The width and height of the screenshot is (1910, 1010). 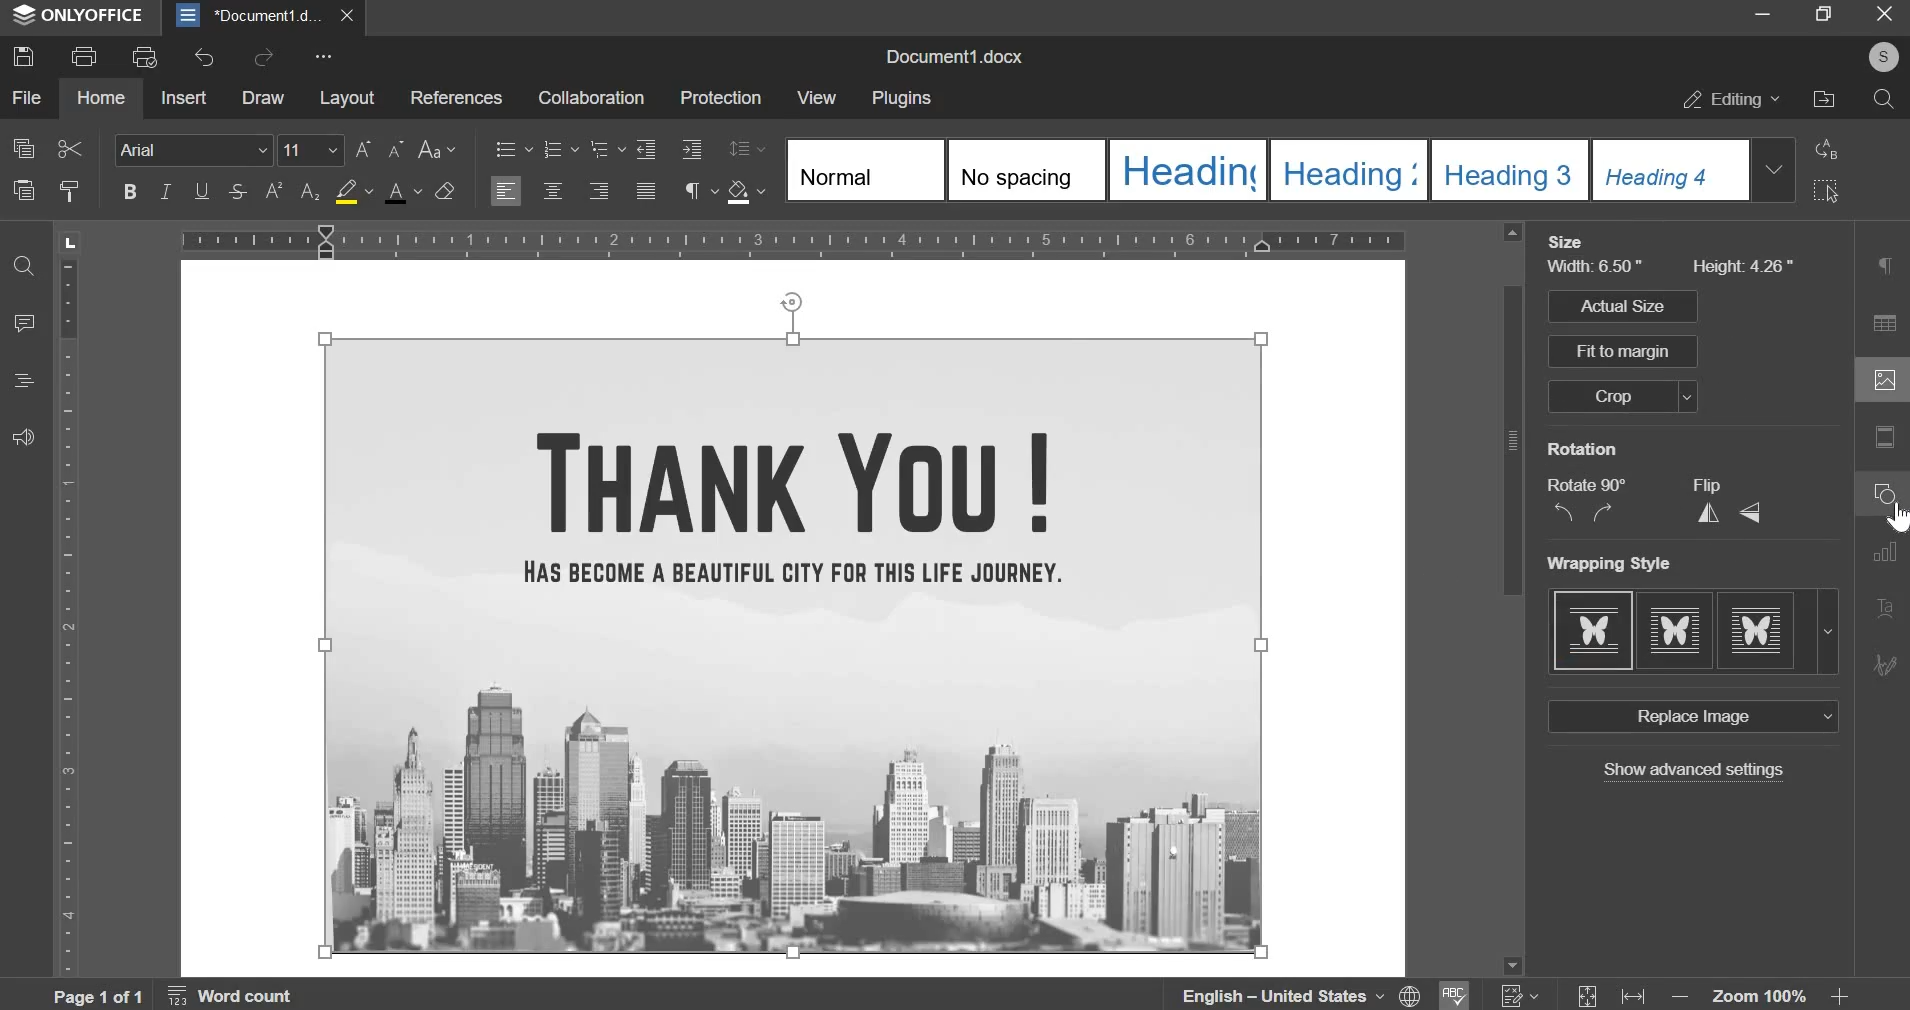 I want to click on editing, so click(x=1731, y=100).